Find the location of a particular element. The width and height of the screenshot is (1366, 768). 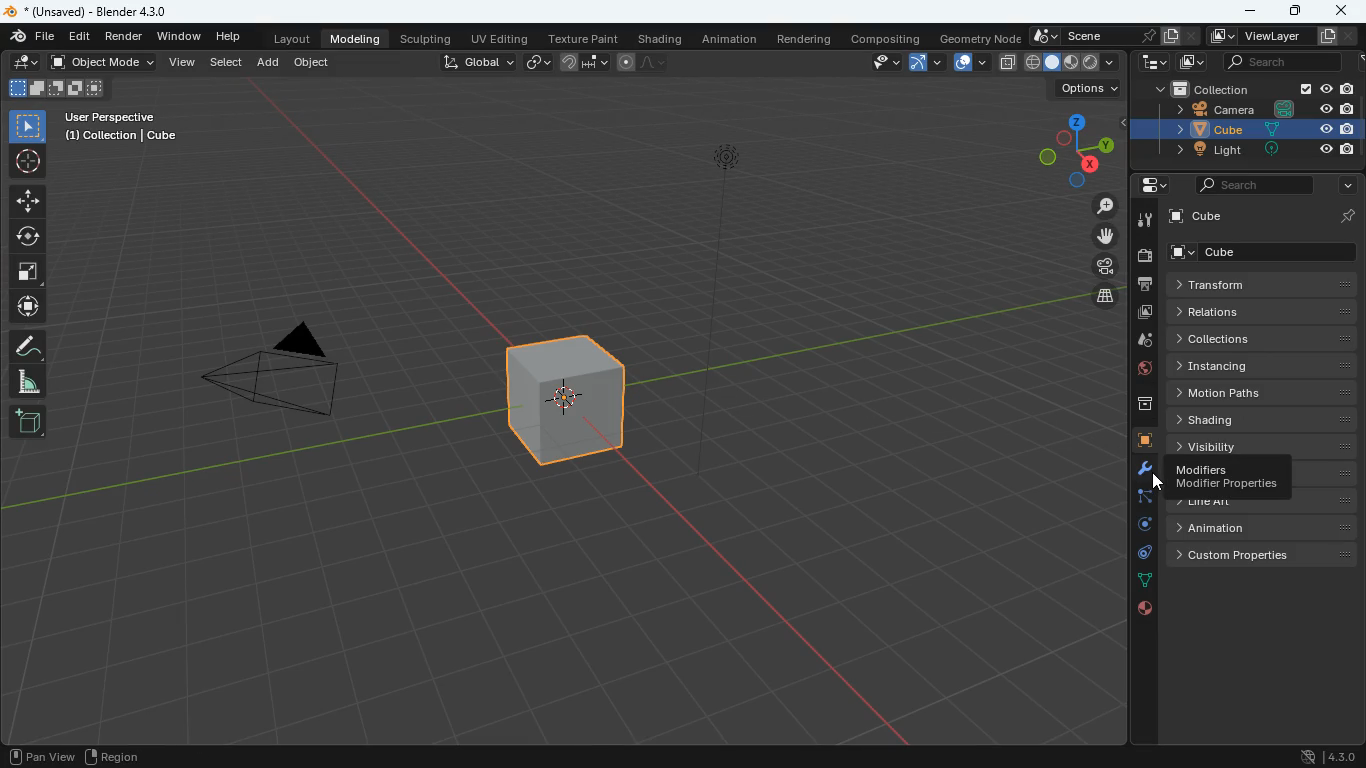

join is located at coordinates (585, 61).